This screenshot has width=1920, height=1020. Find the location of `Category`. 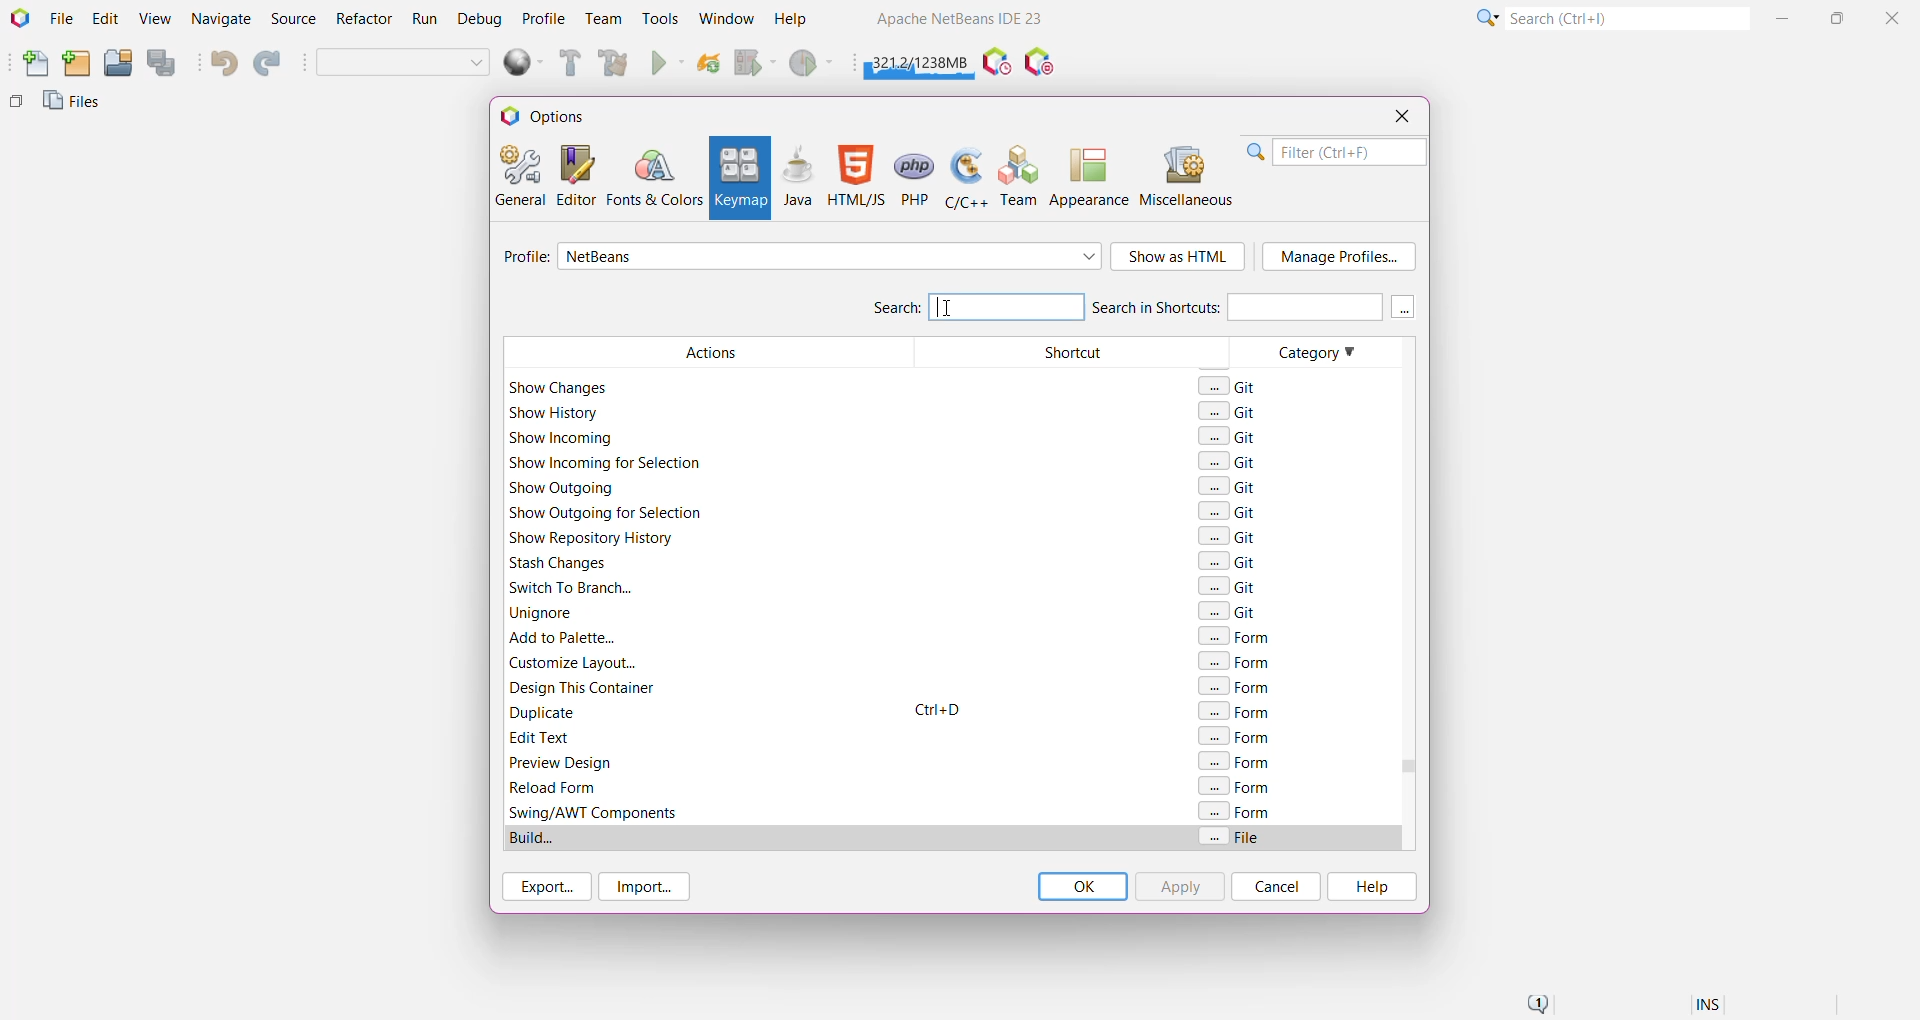

Category is located at coordinates (1308, 595).